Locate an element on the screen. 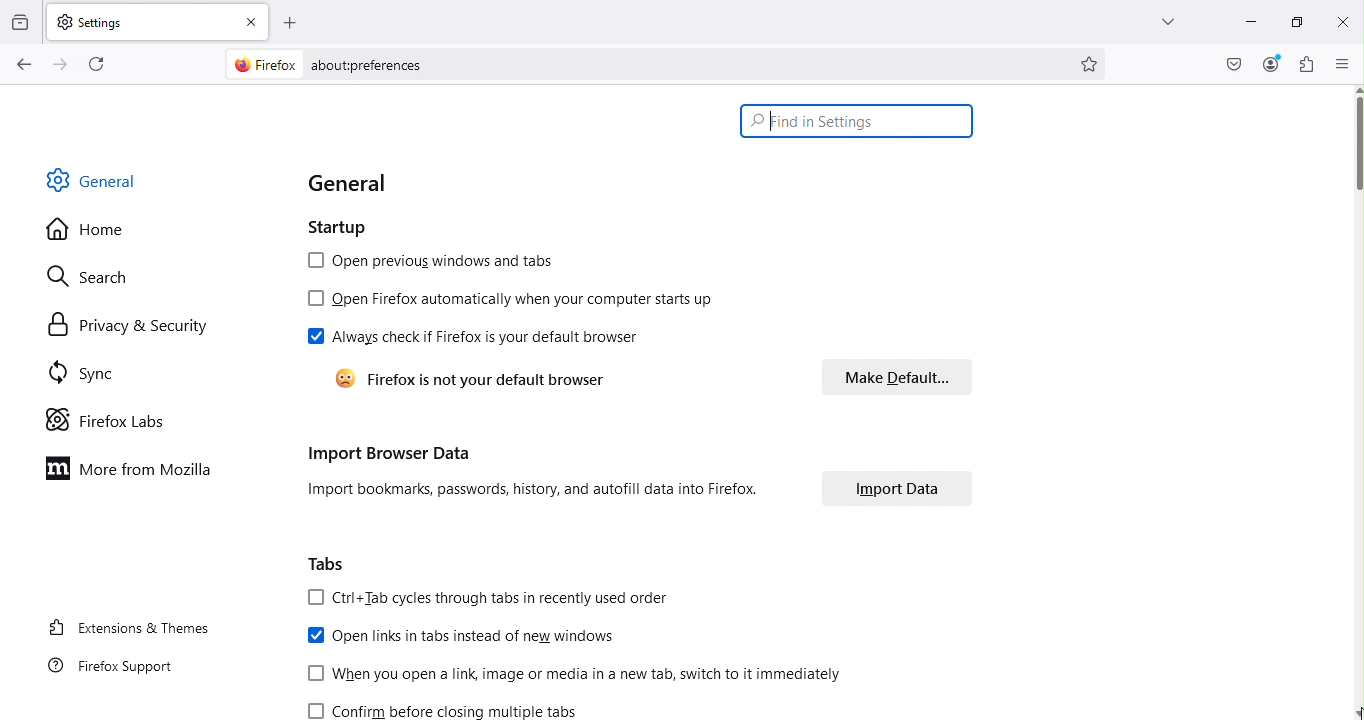  Search bar is located at coordinates (856, 121).